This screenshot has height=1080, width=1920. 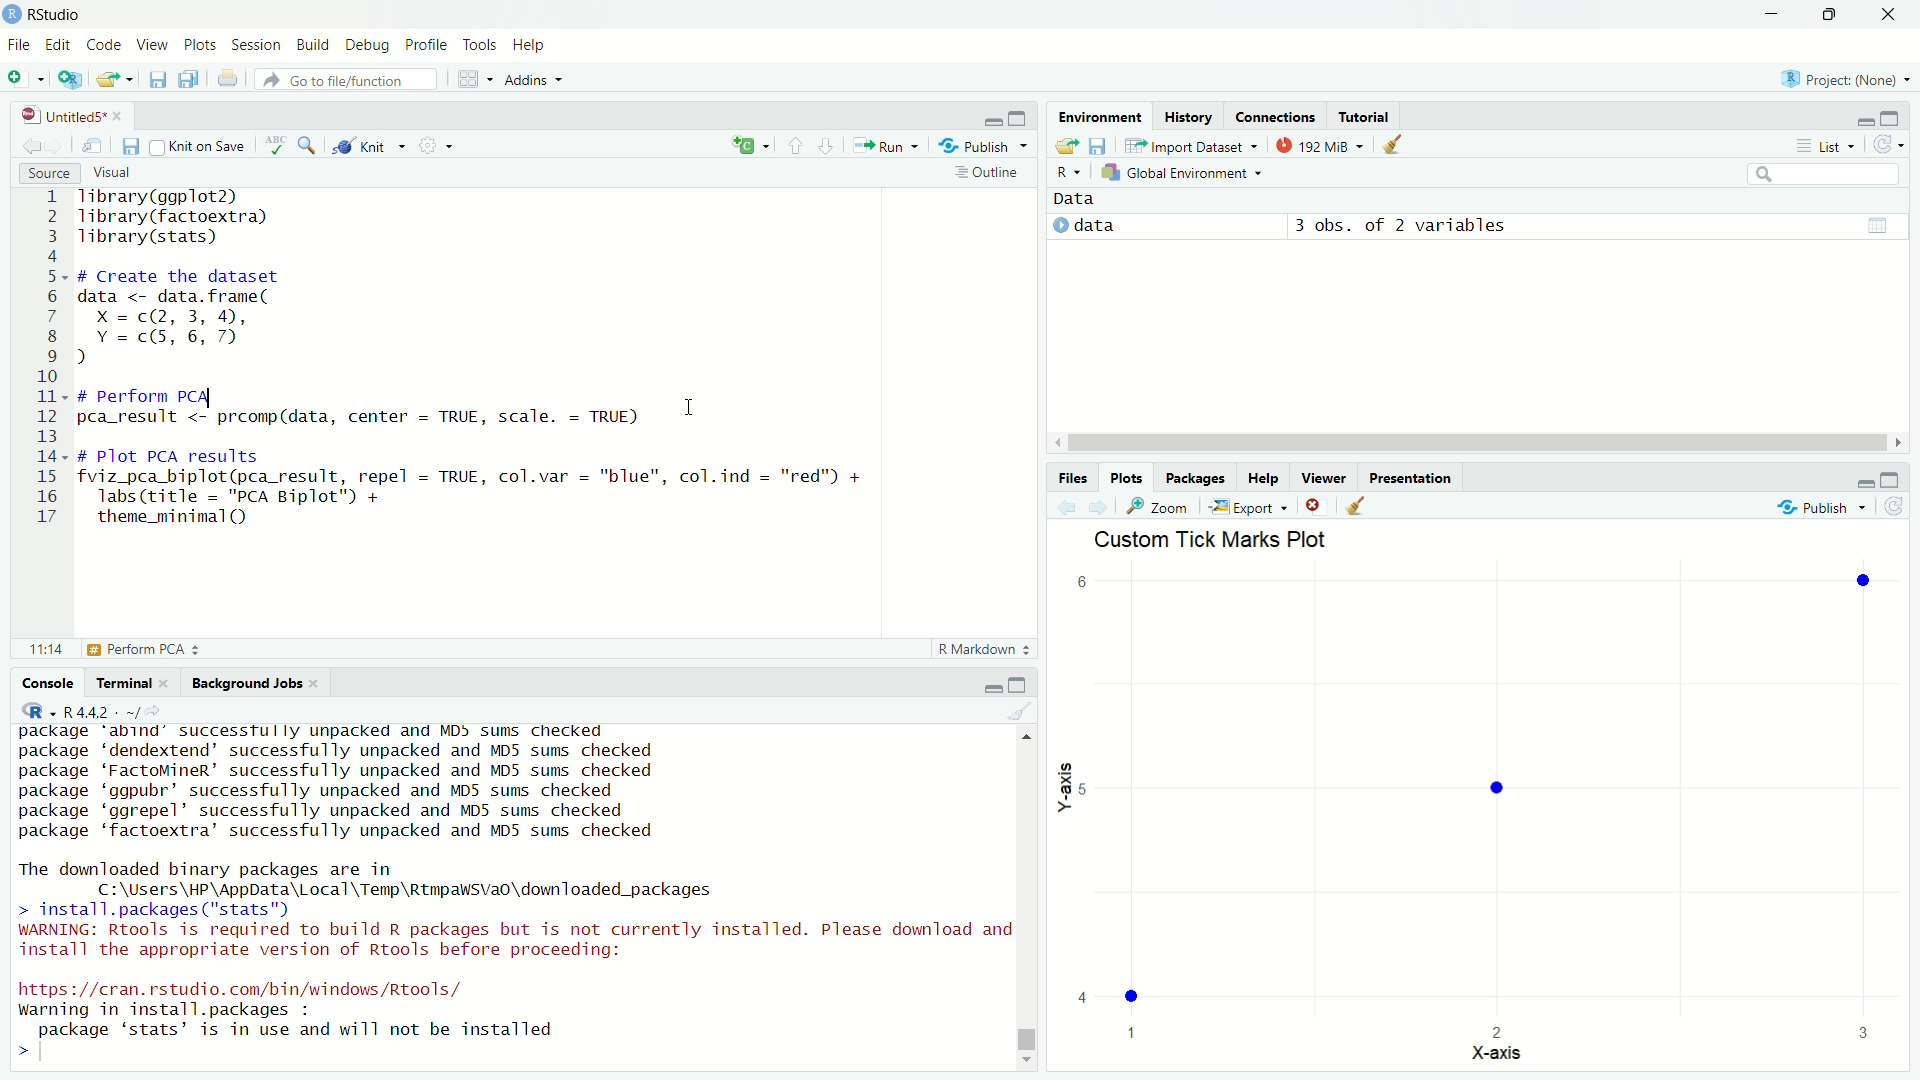 What do you see at coordinates (348, 79) in the screenshot?
I see `go to file/function` at bounding box center [348, 79].